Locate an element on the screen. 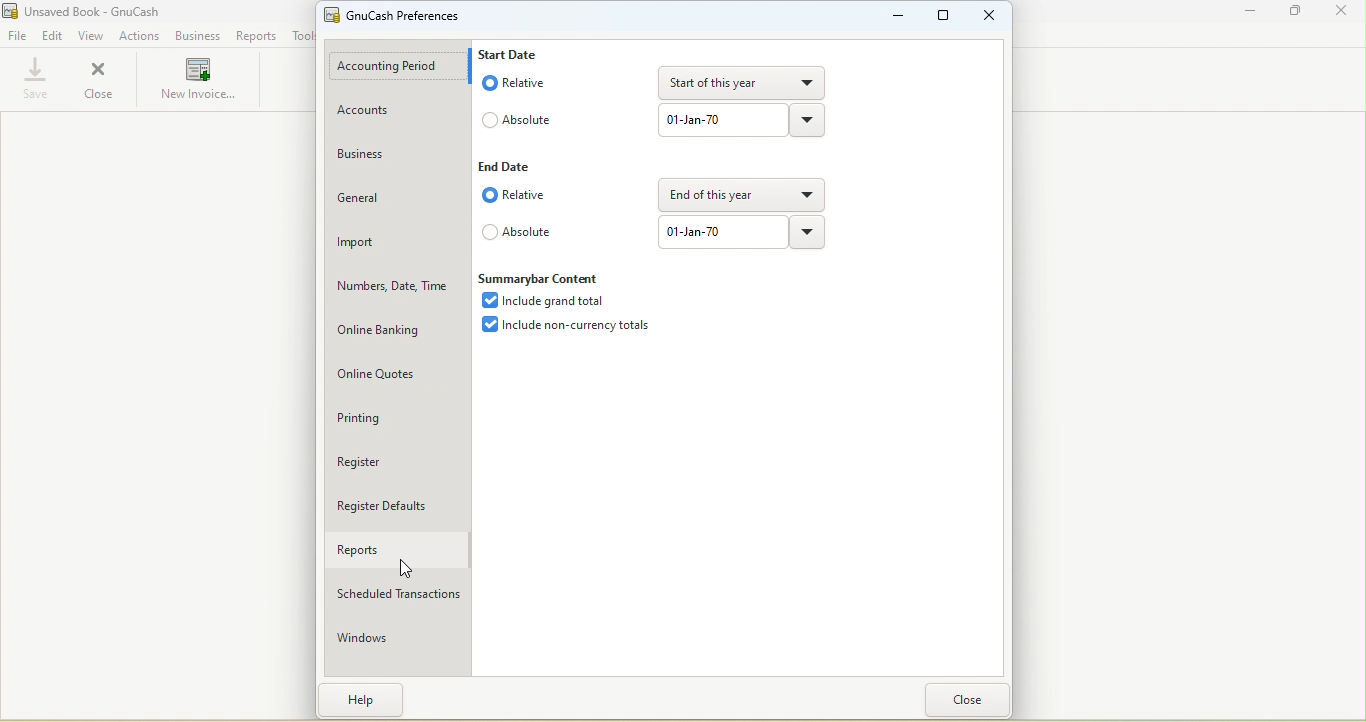 This screenshot has width=1366, height=722. Scheduled transactions is located at coordinates (396, 595).